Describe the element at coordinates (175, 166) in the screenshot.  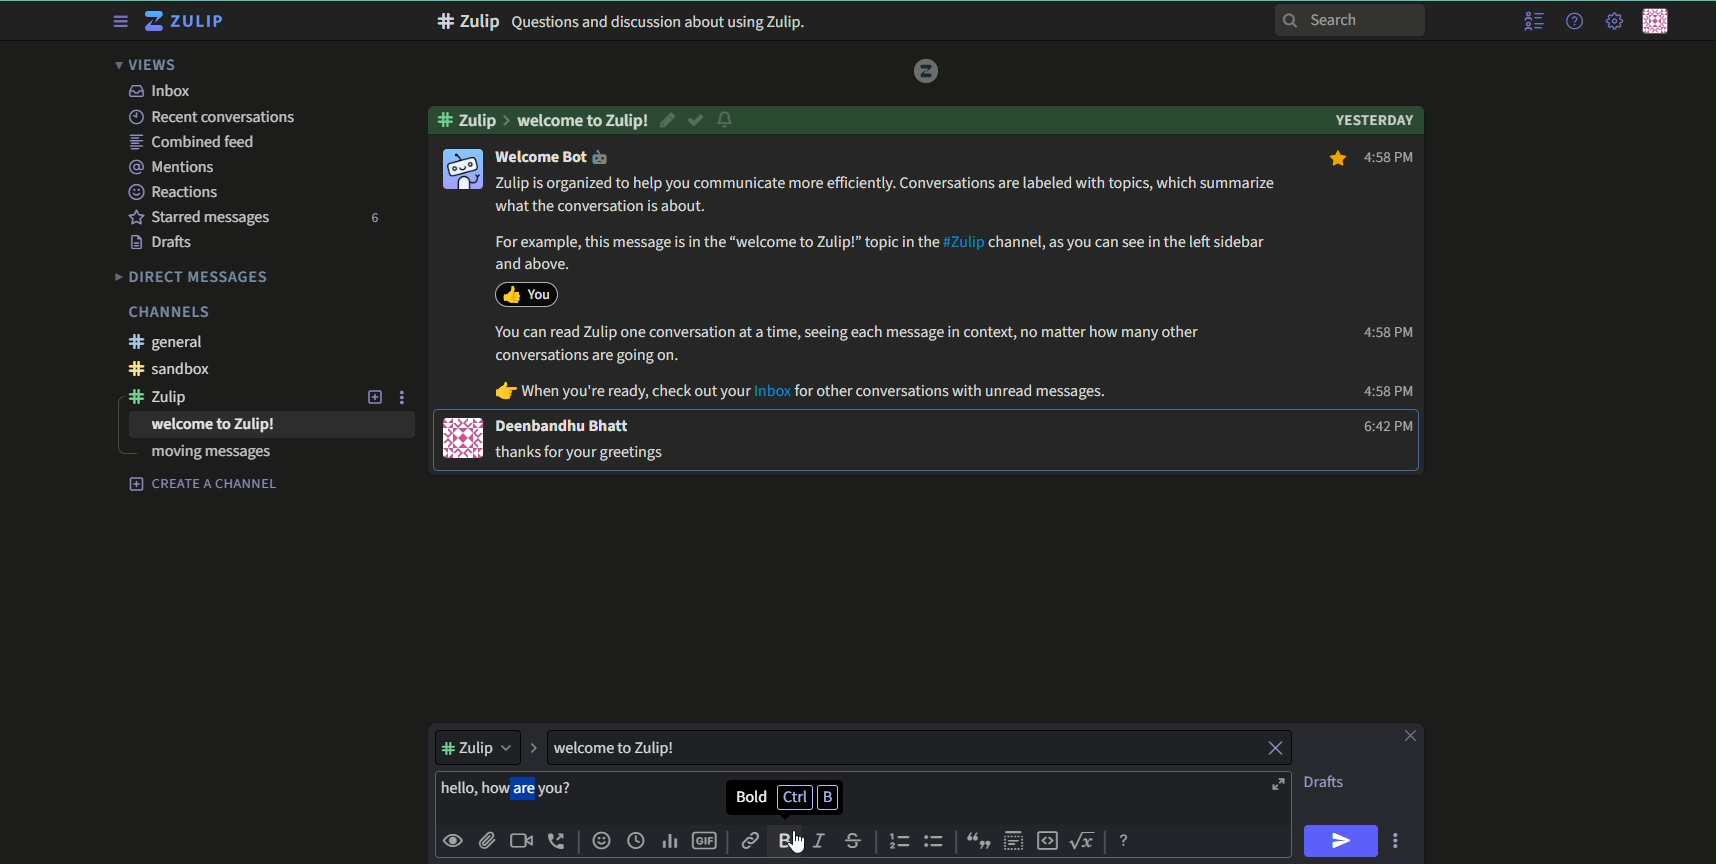
I see `mentions` at that location.